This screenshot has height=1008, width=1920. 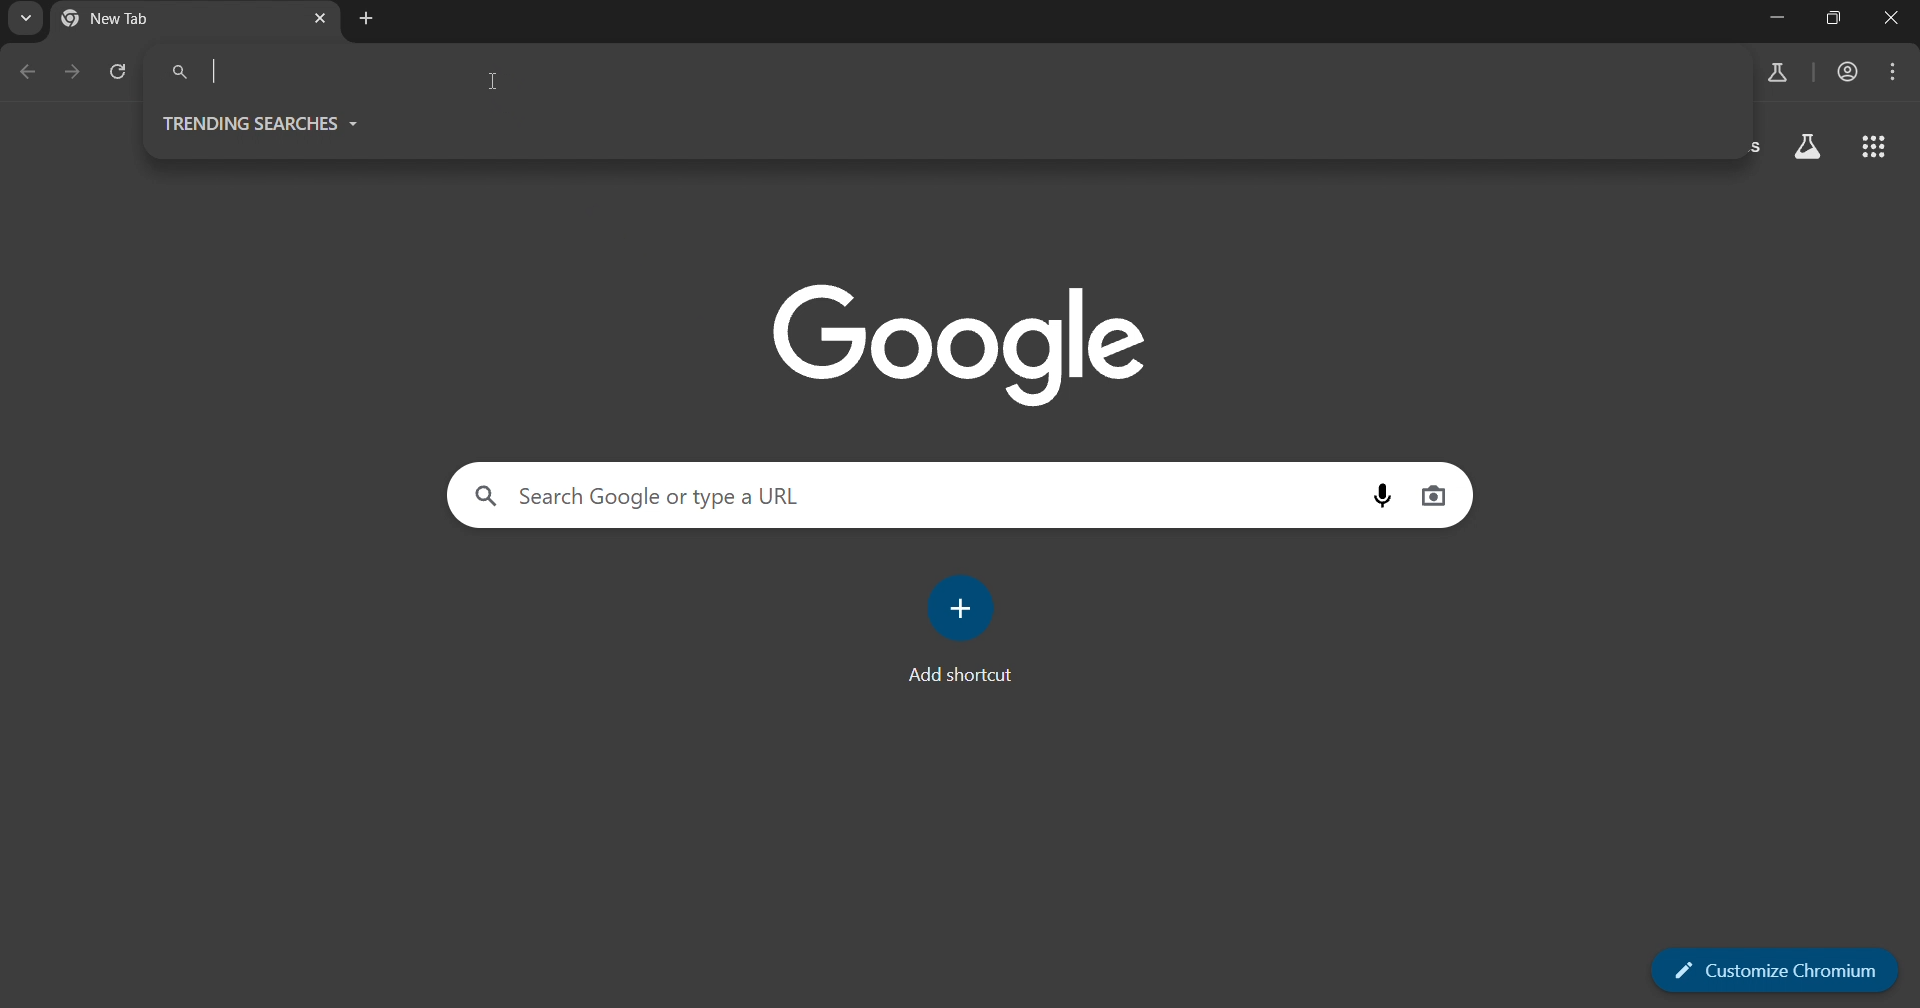 I want to click on customize chromium, so click(x=1775, y=971).